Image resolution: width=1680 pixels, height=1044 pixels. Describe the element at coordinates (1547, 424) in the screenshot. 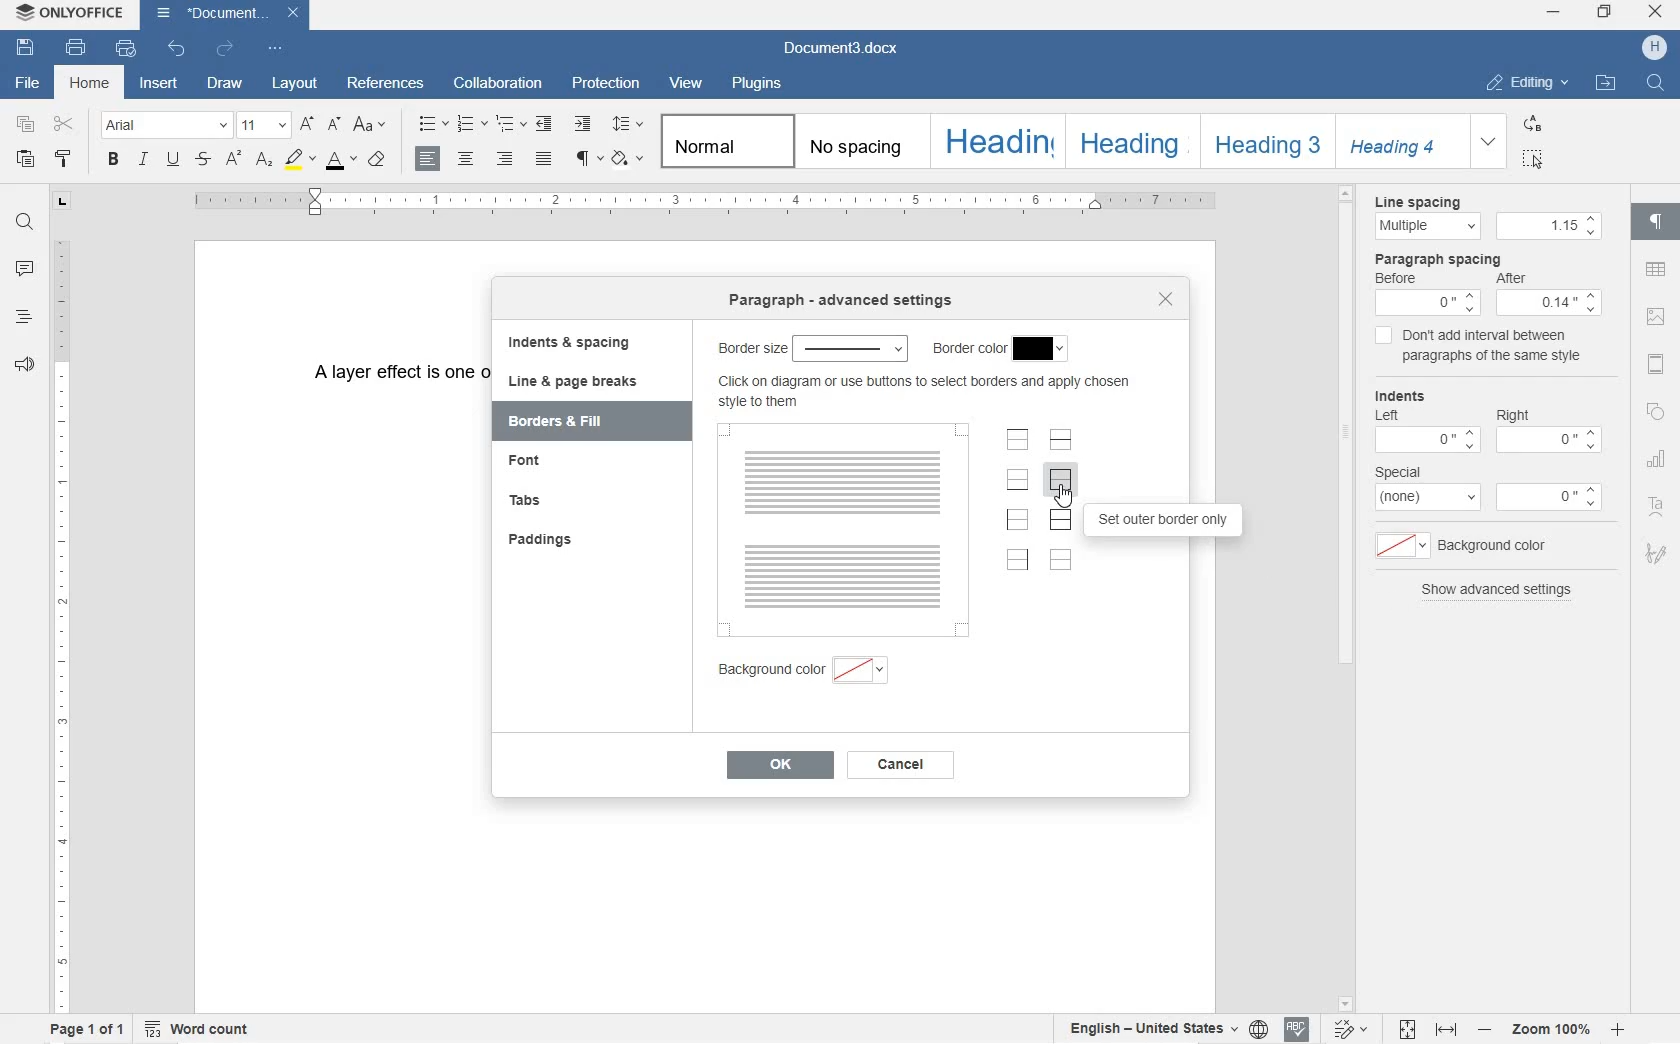

I see `Right` at that location.